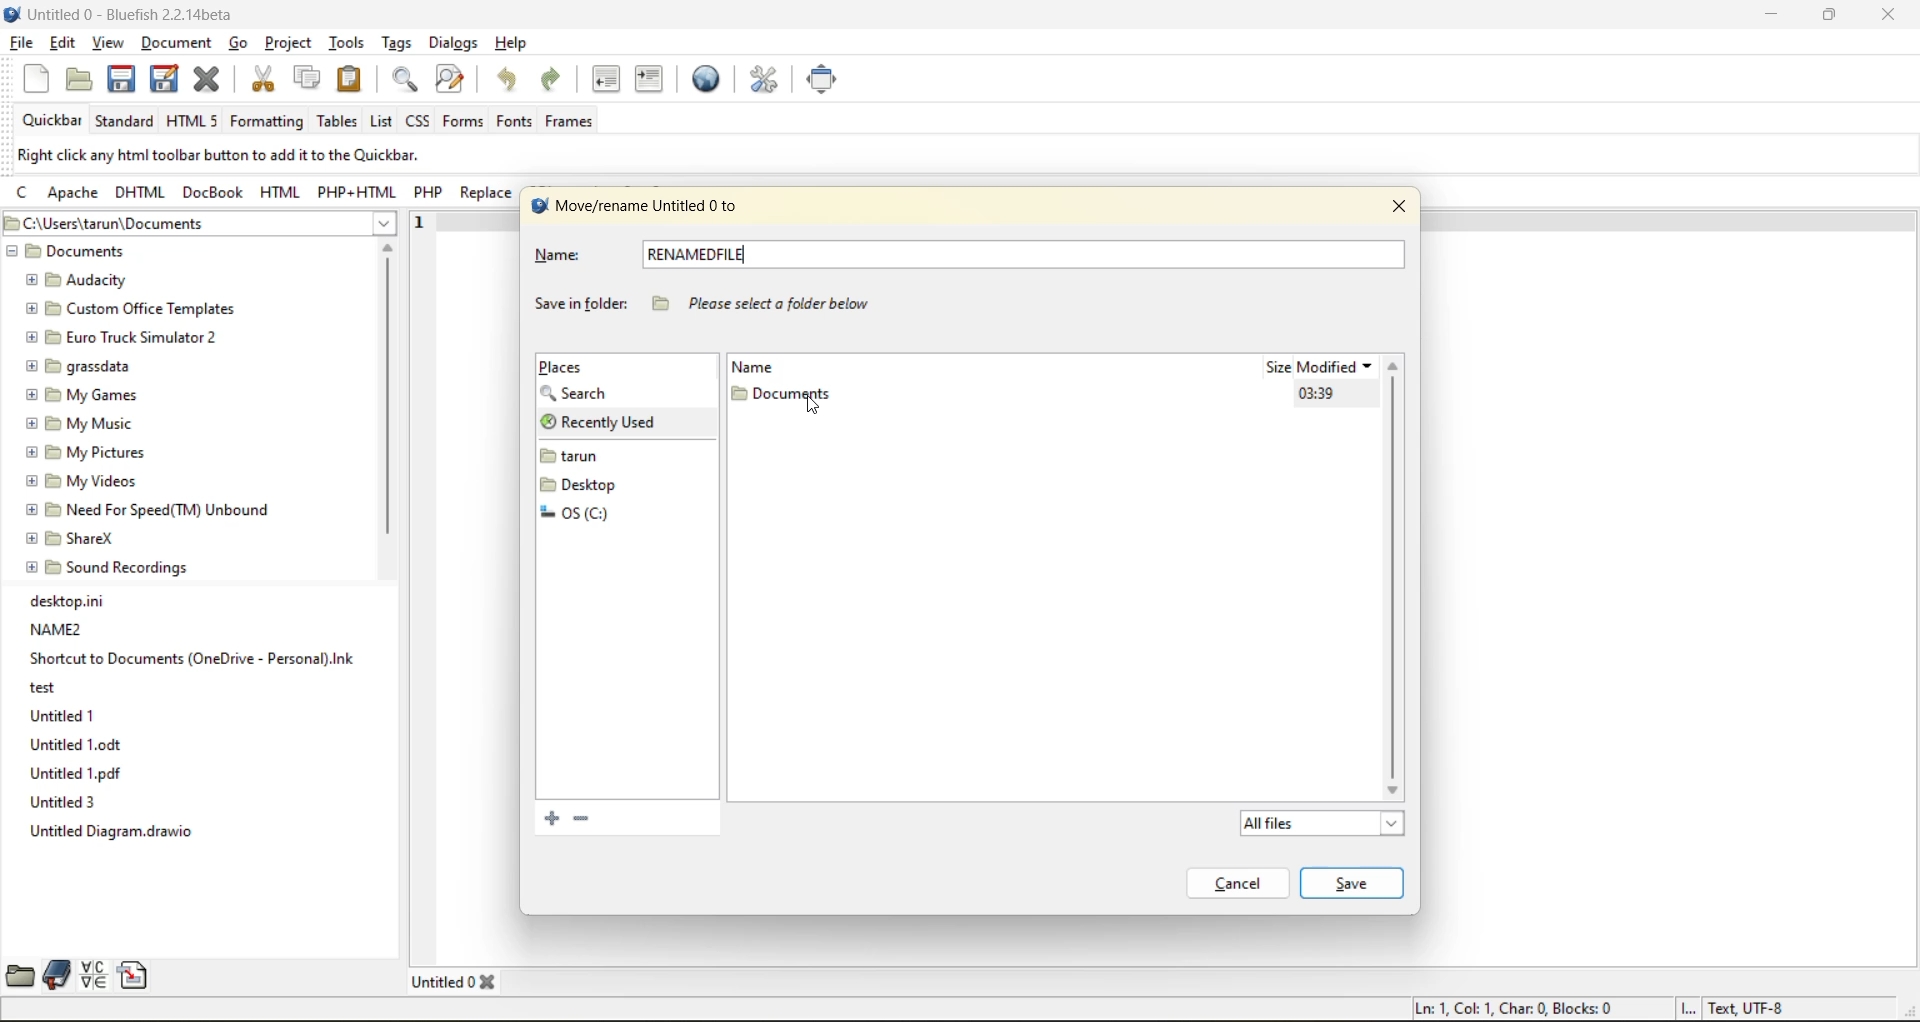  I want to click on tools, so click(349, 43).